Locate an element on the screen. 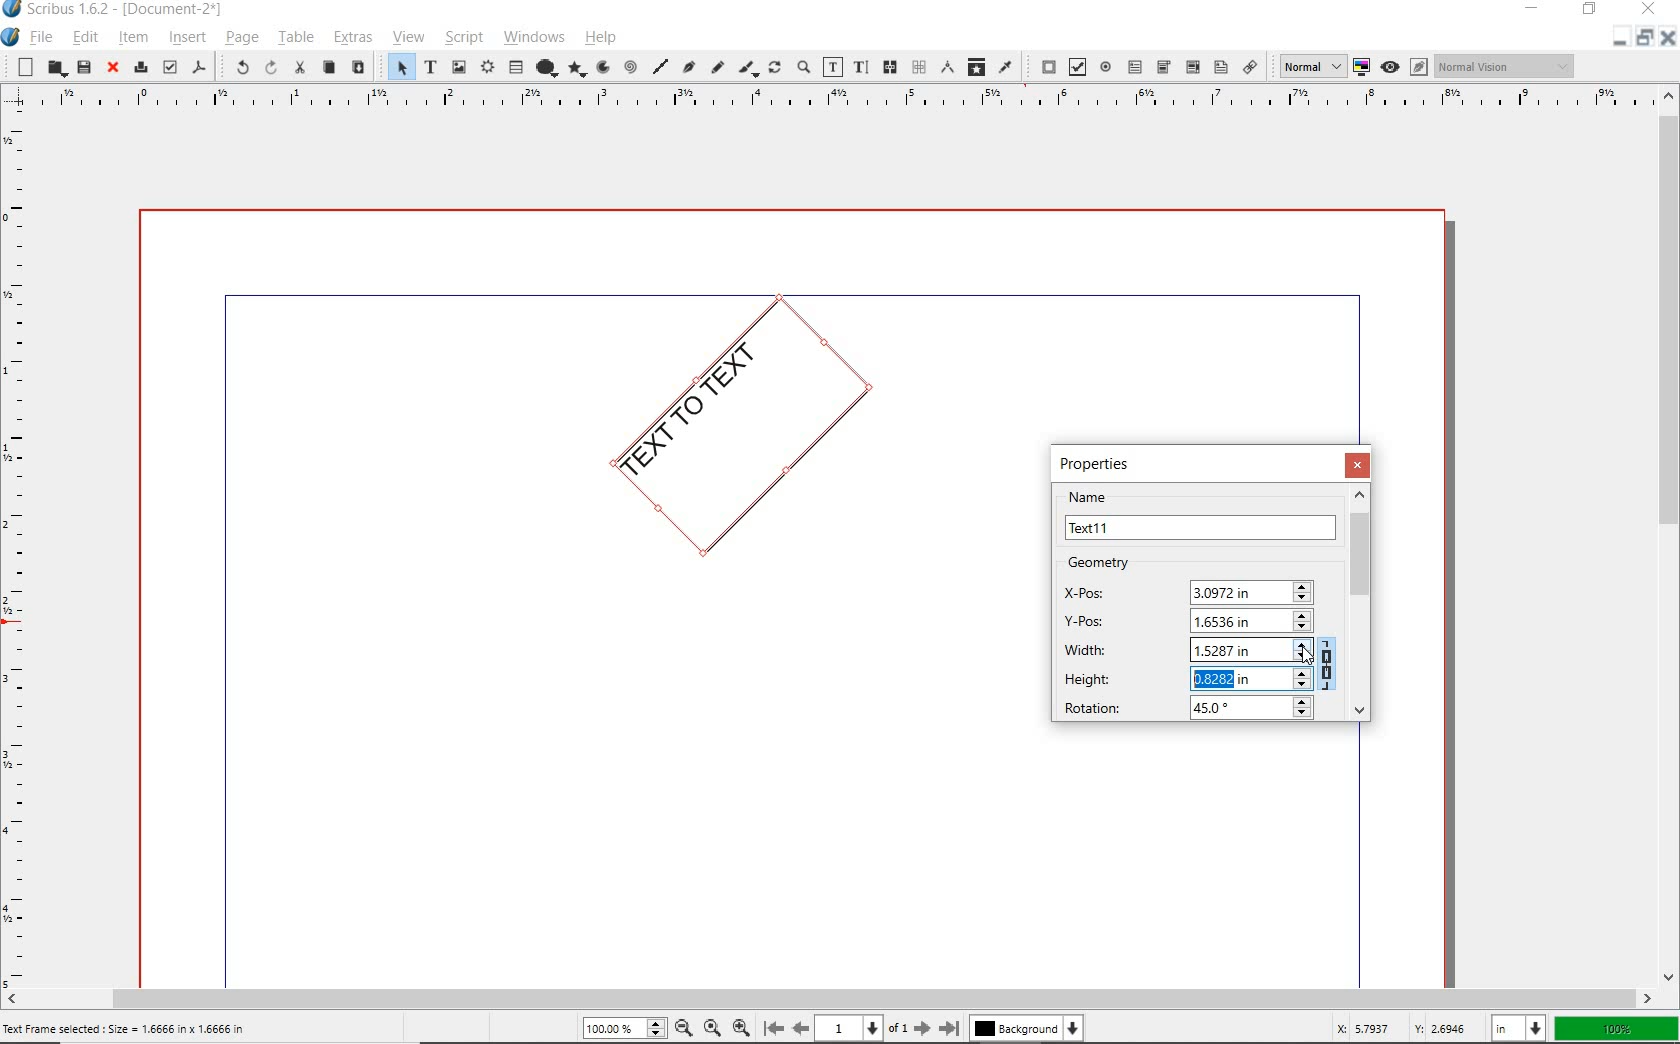 The image size is (1680, 1044). table is located at coordinates (515, 67).